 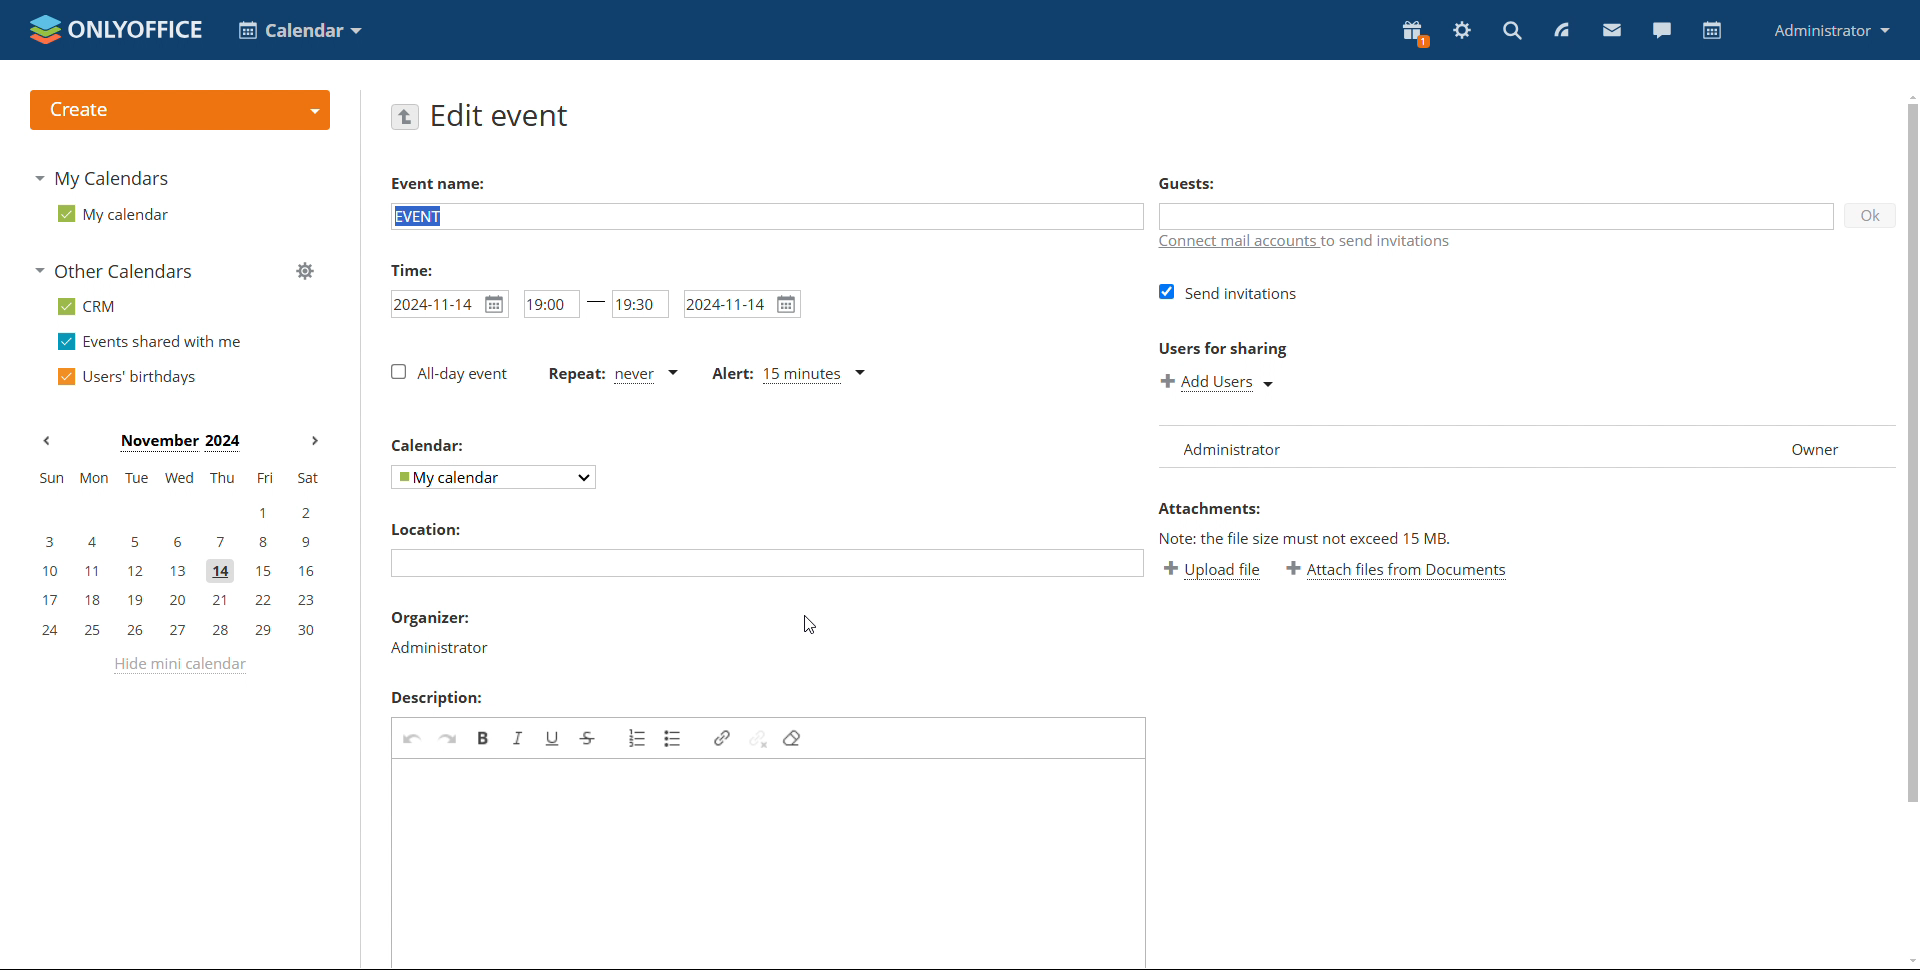 What do you see at coordinates (1560, 28) in the screenshot?
I see `feed` at bounding box center [1560, 28].